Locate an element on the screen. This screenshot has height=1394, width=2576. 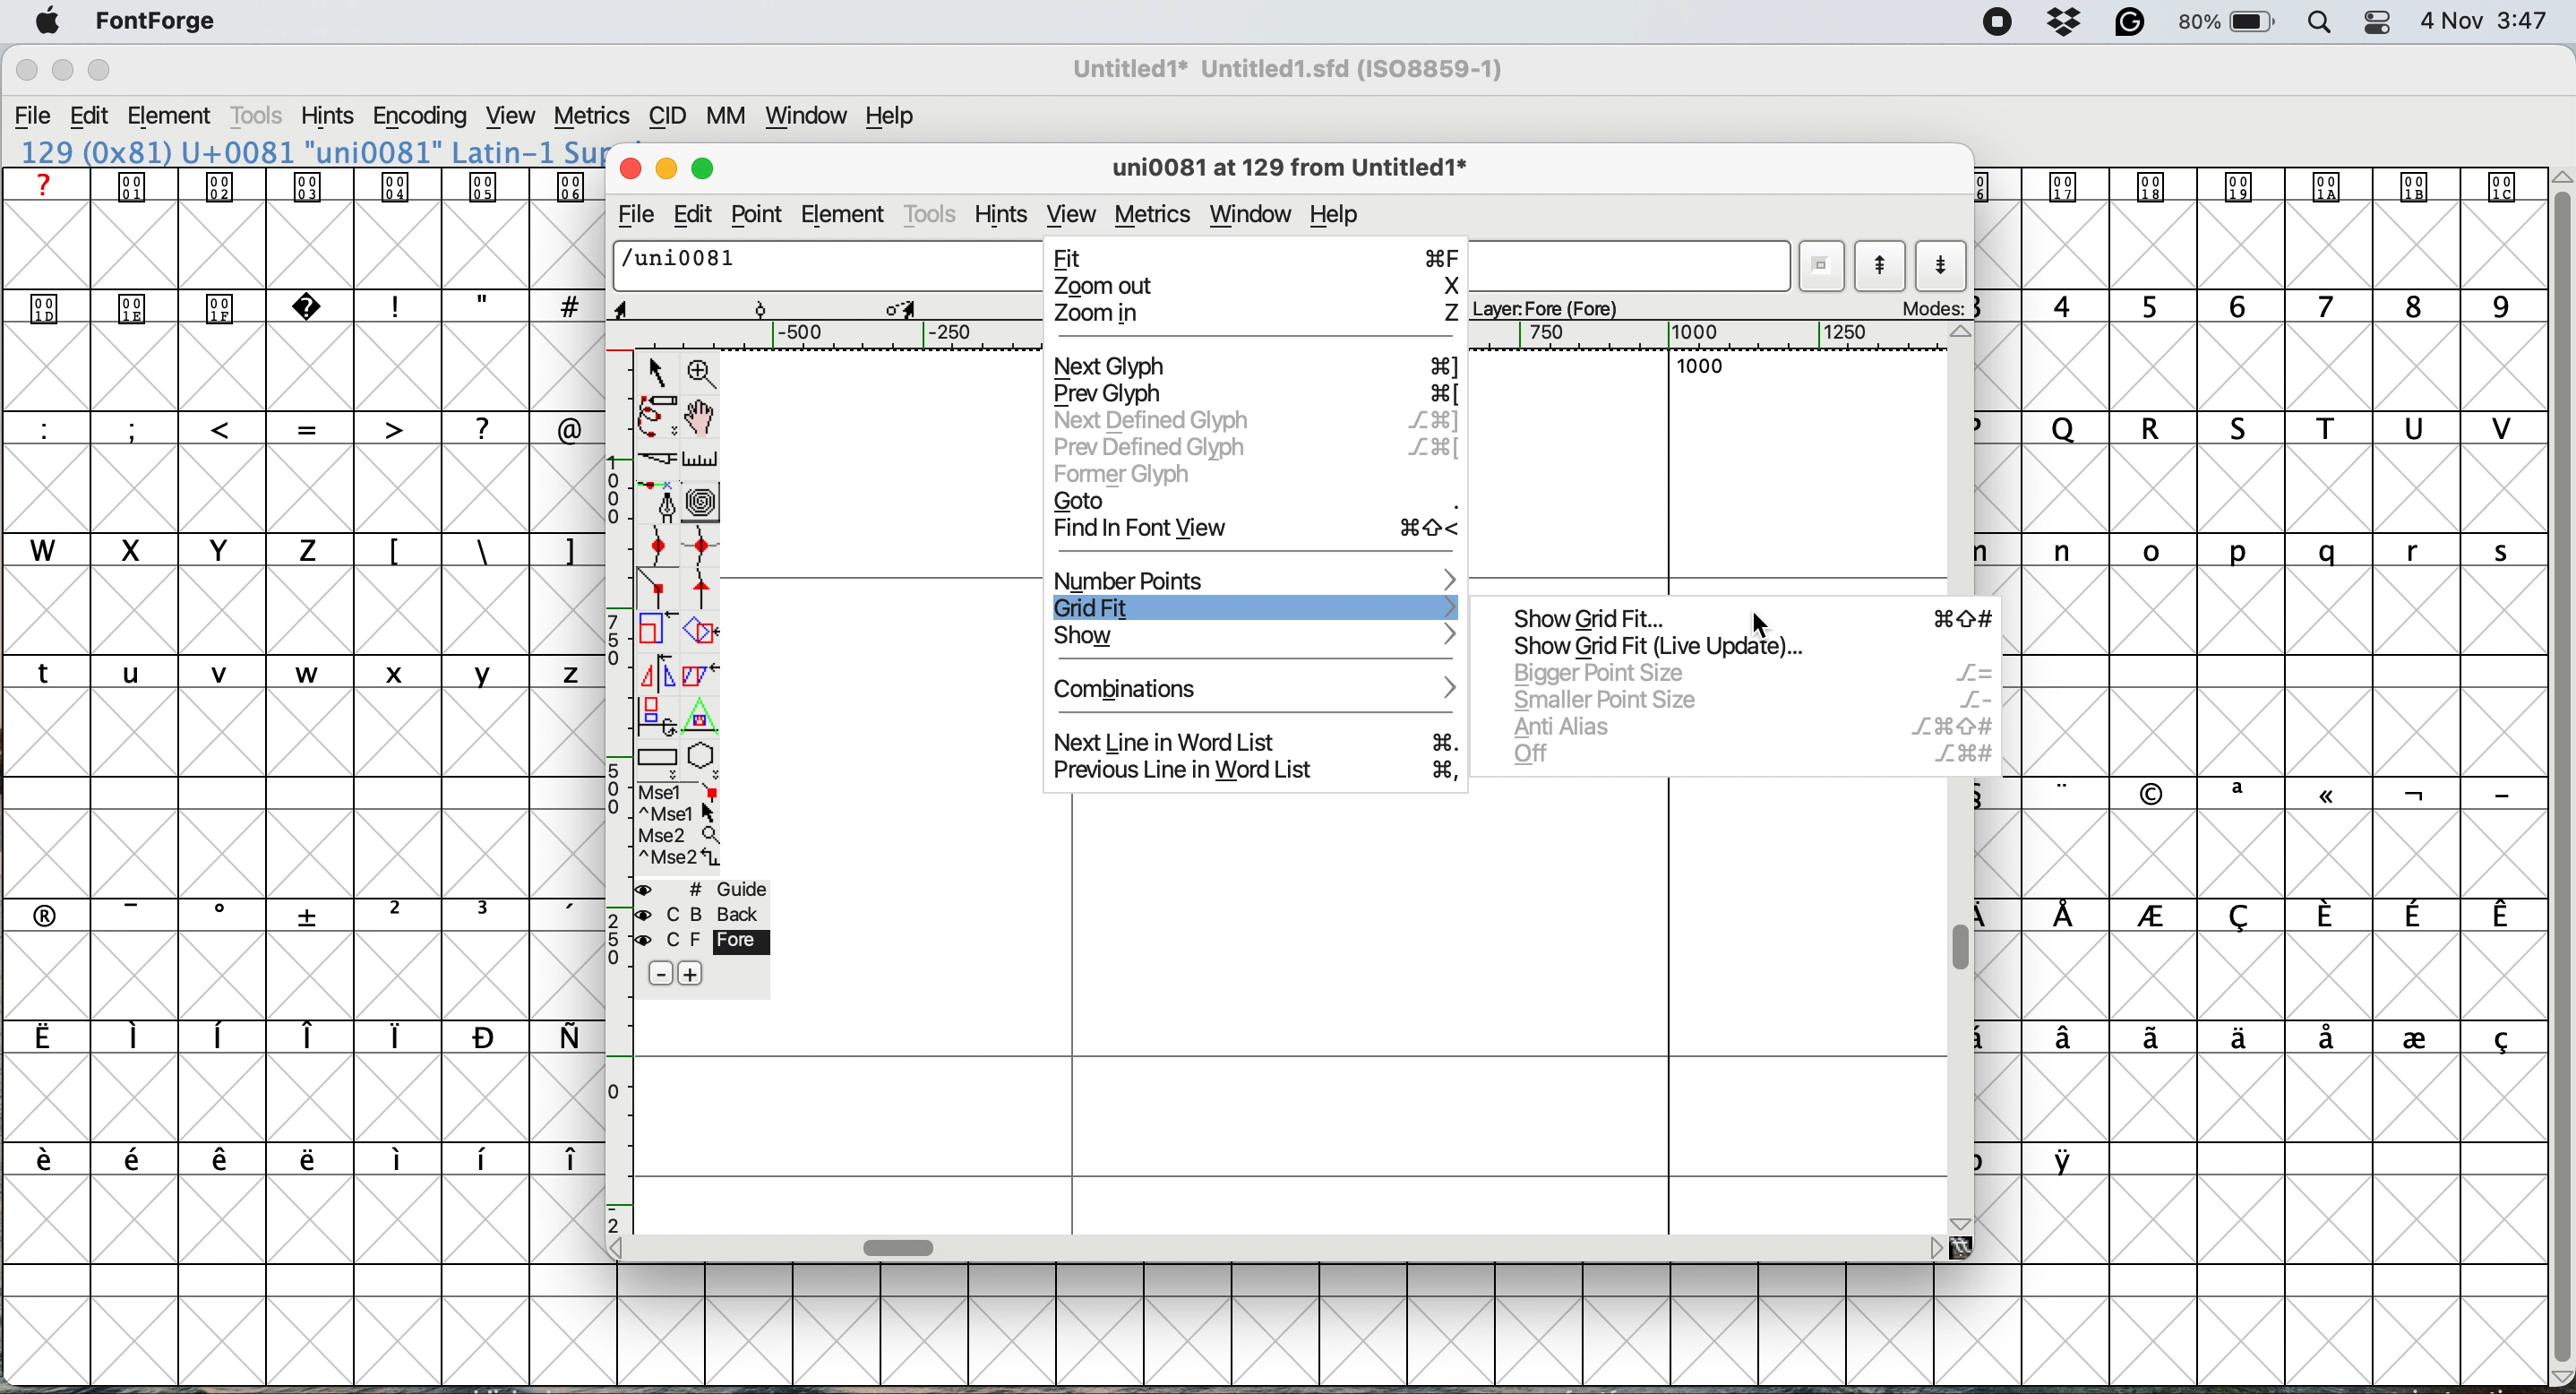
number points is located at coordinates (1257, 579).